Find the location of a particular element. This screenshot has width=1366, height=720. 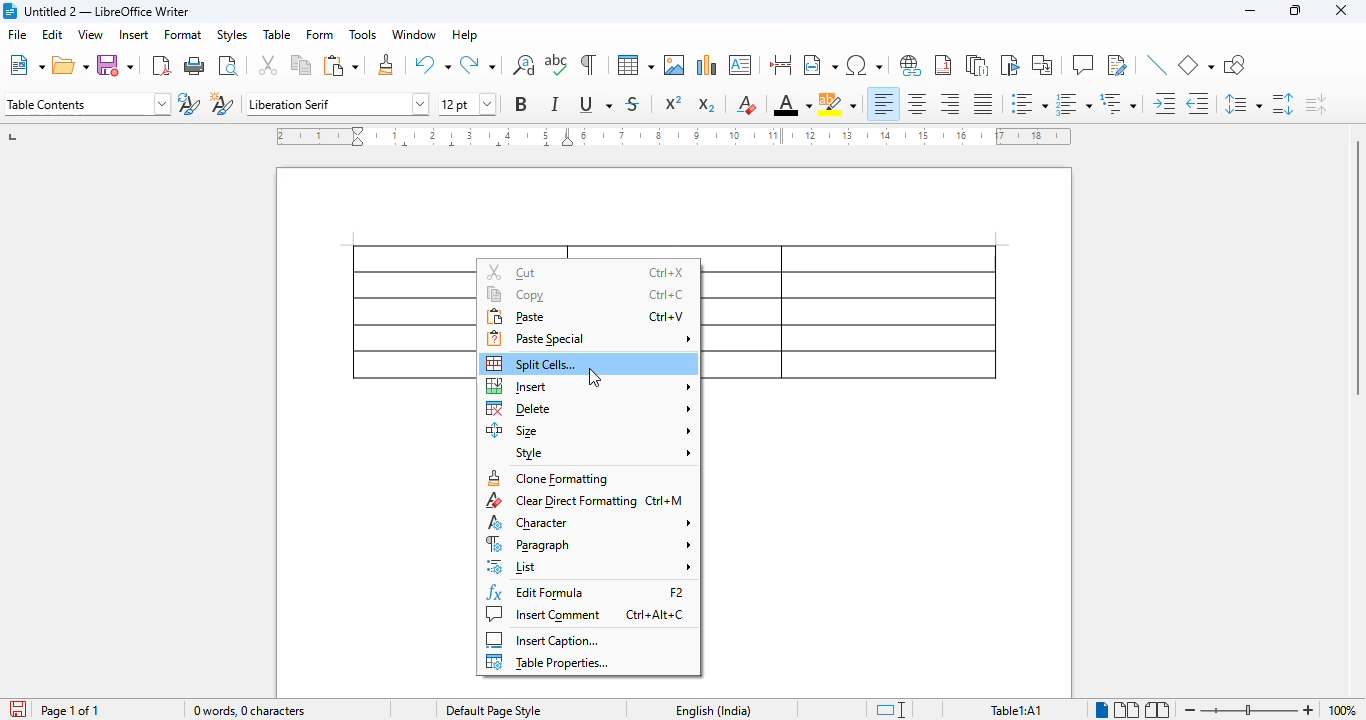

toggle formatting marks is located at coordinates (589, 65).